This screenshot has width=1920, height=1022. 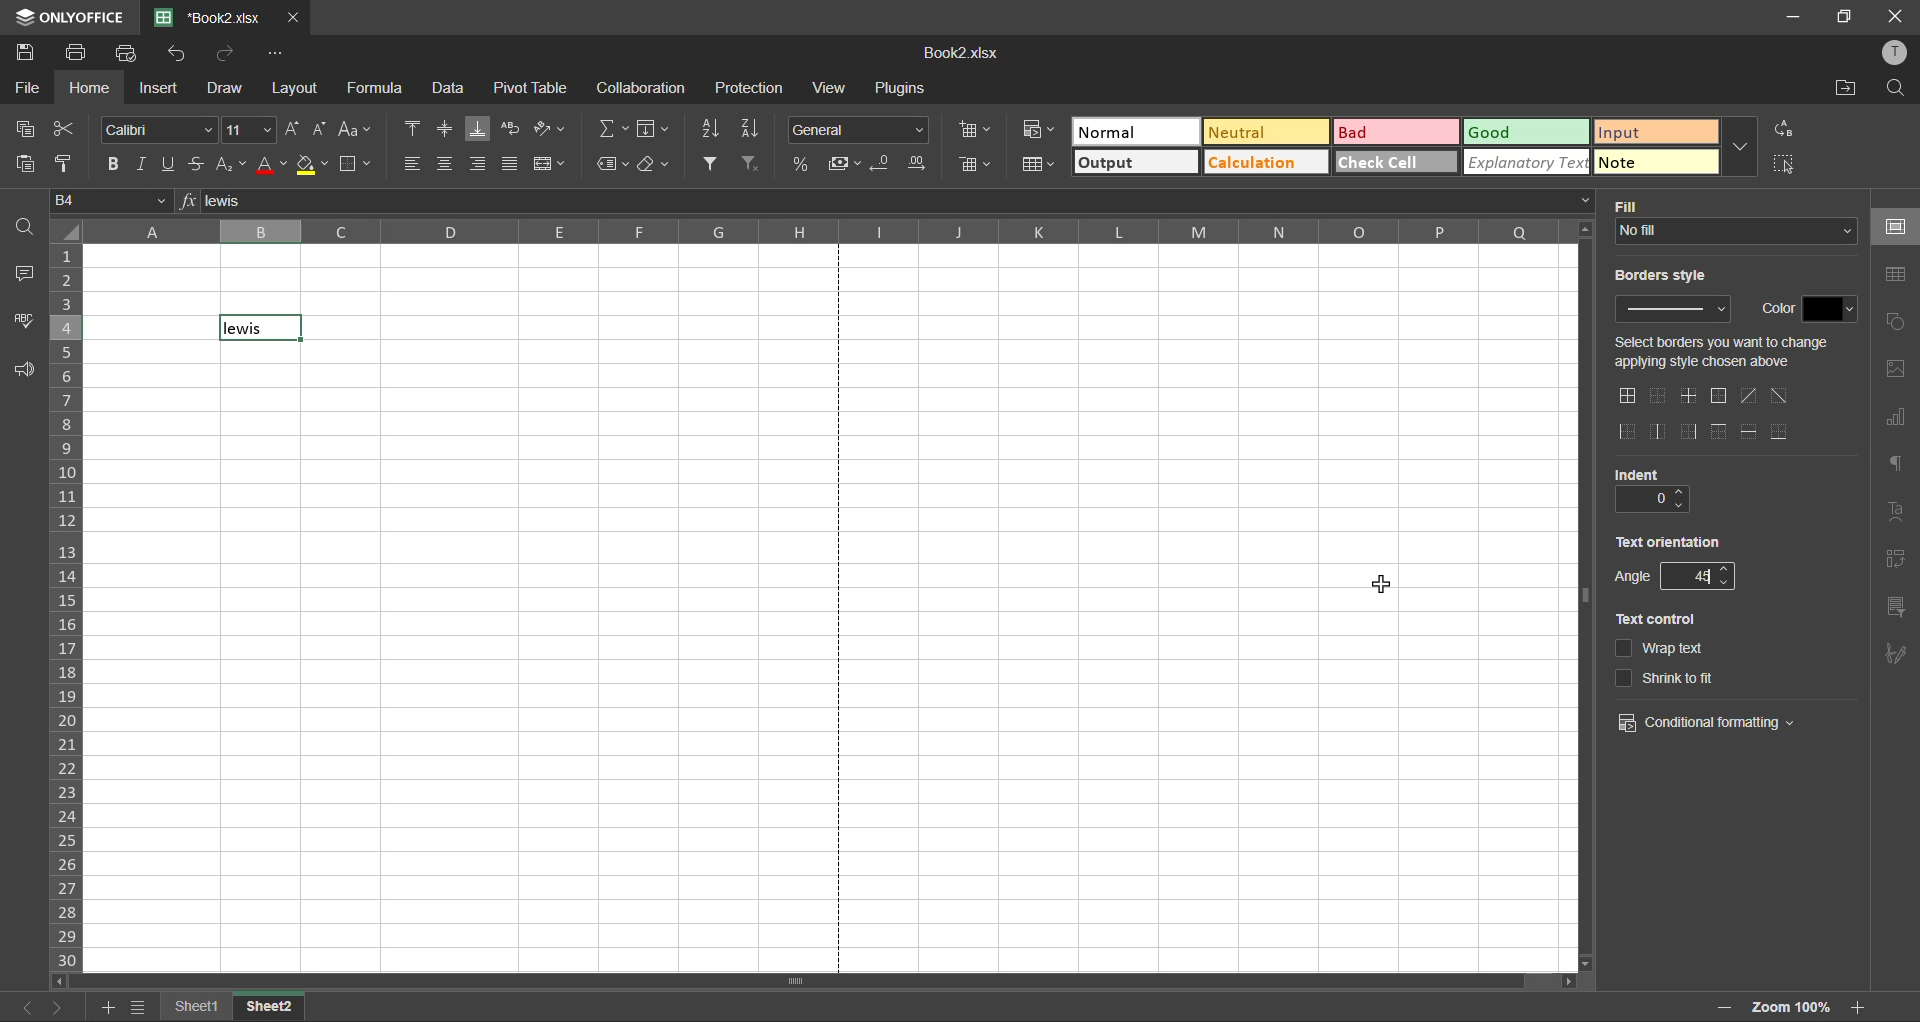 What do you see at coordinates (1892, 15) in the screenshot?
I see `close` at bounding box center [1892, 15].